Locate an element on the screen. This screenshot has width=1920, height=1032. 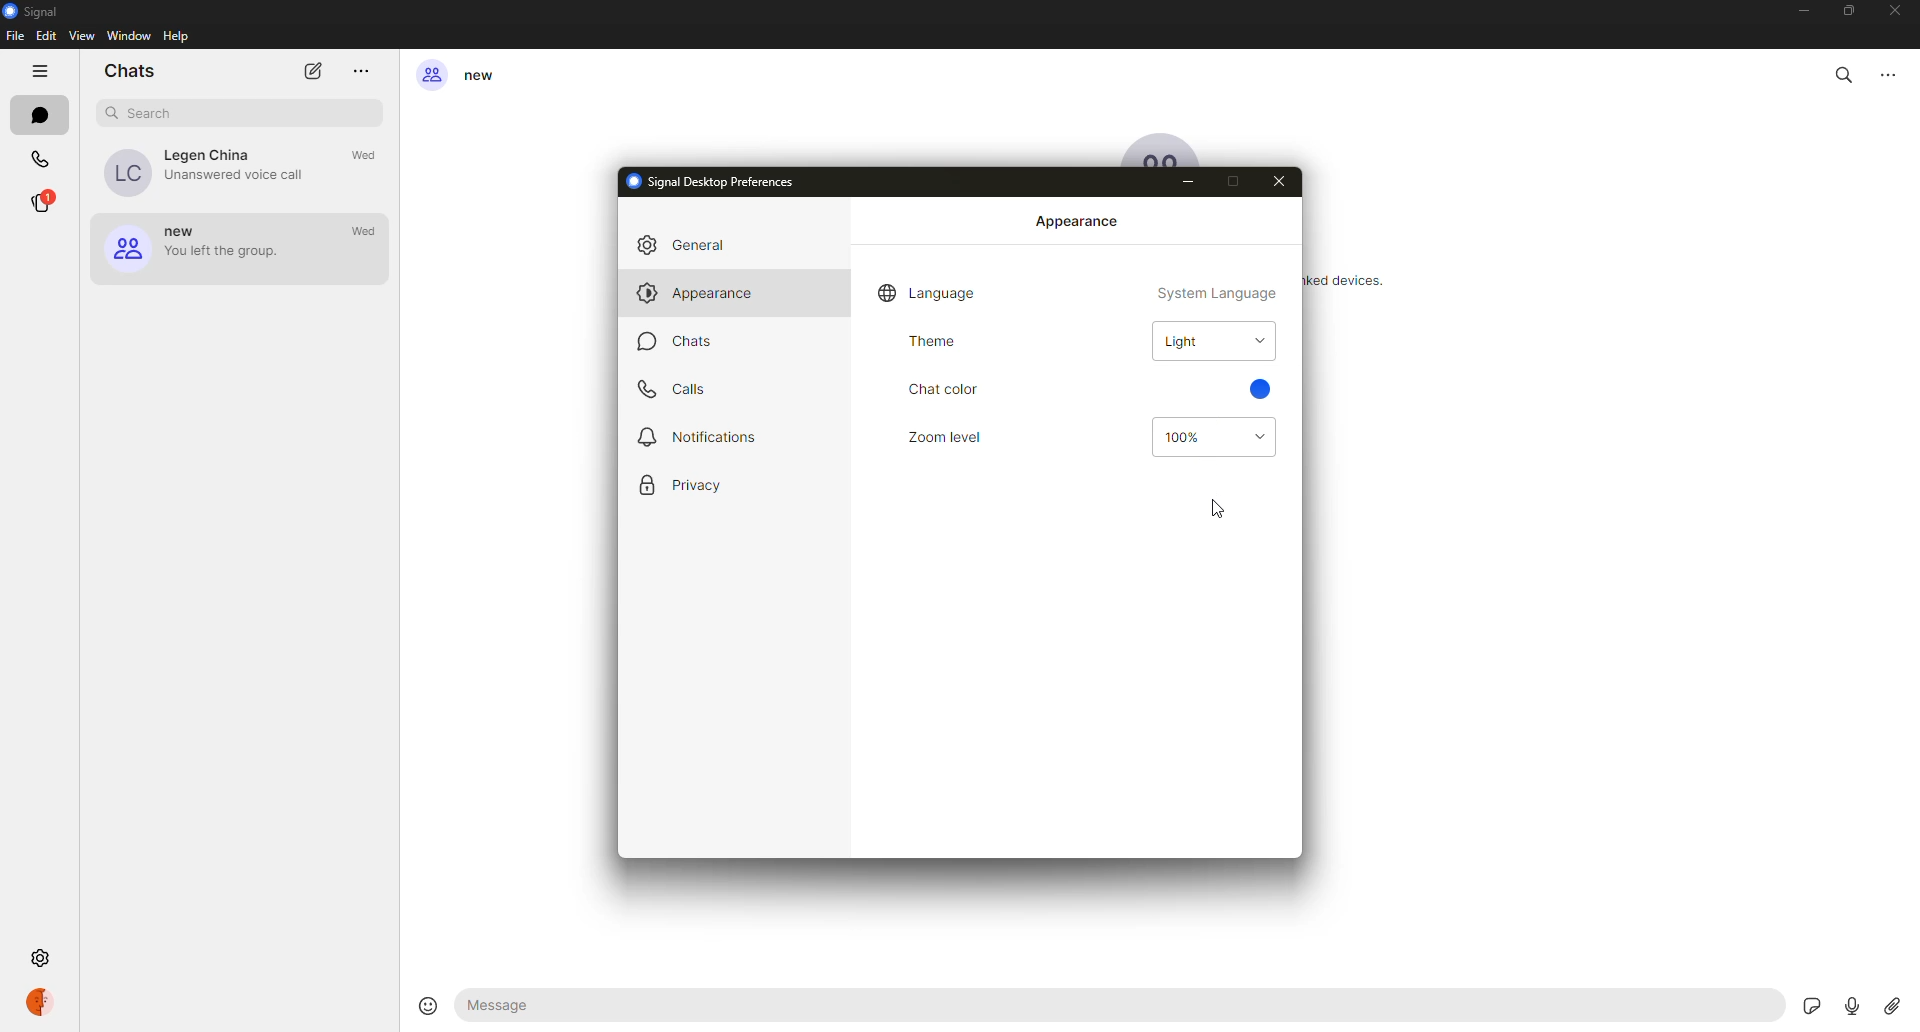
chats is located at coordinates (132, 73).